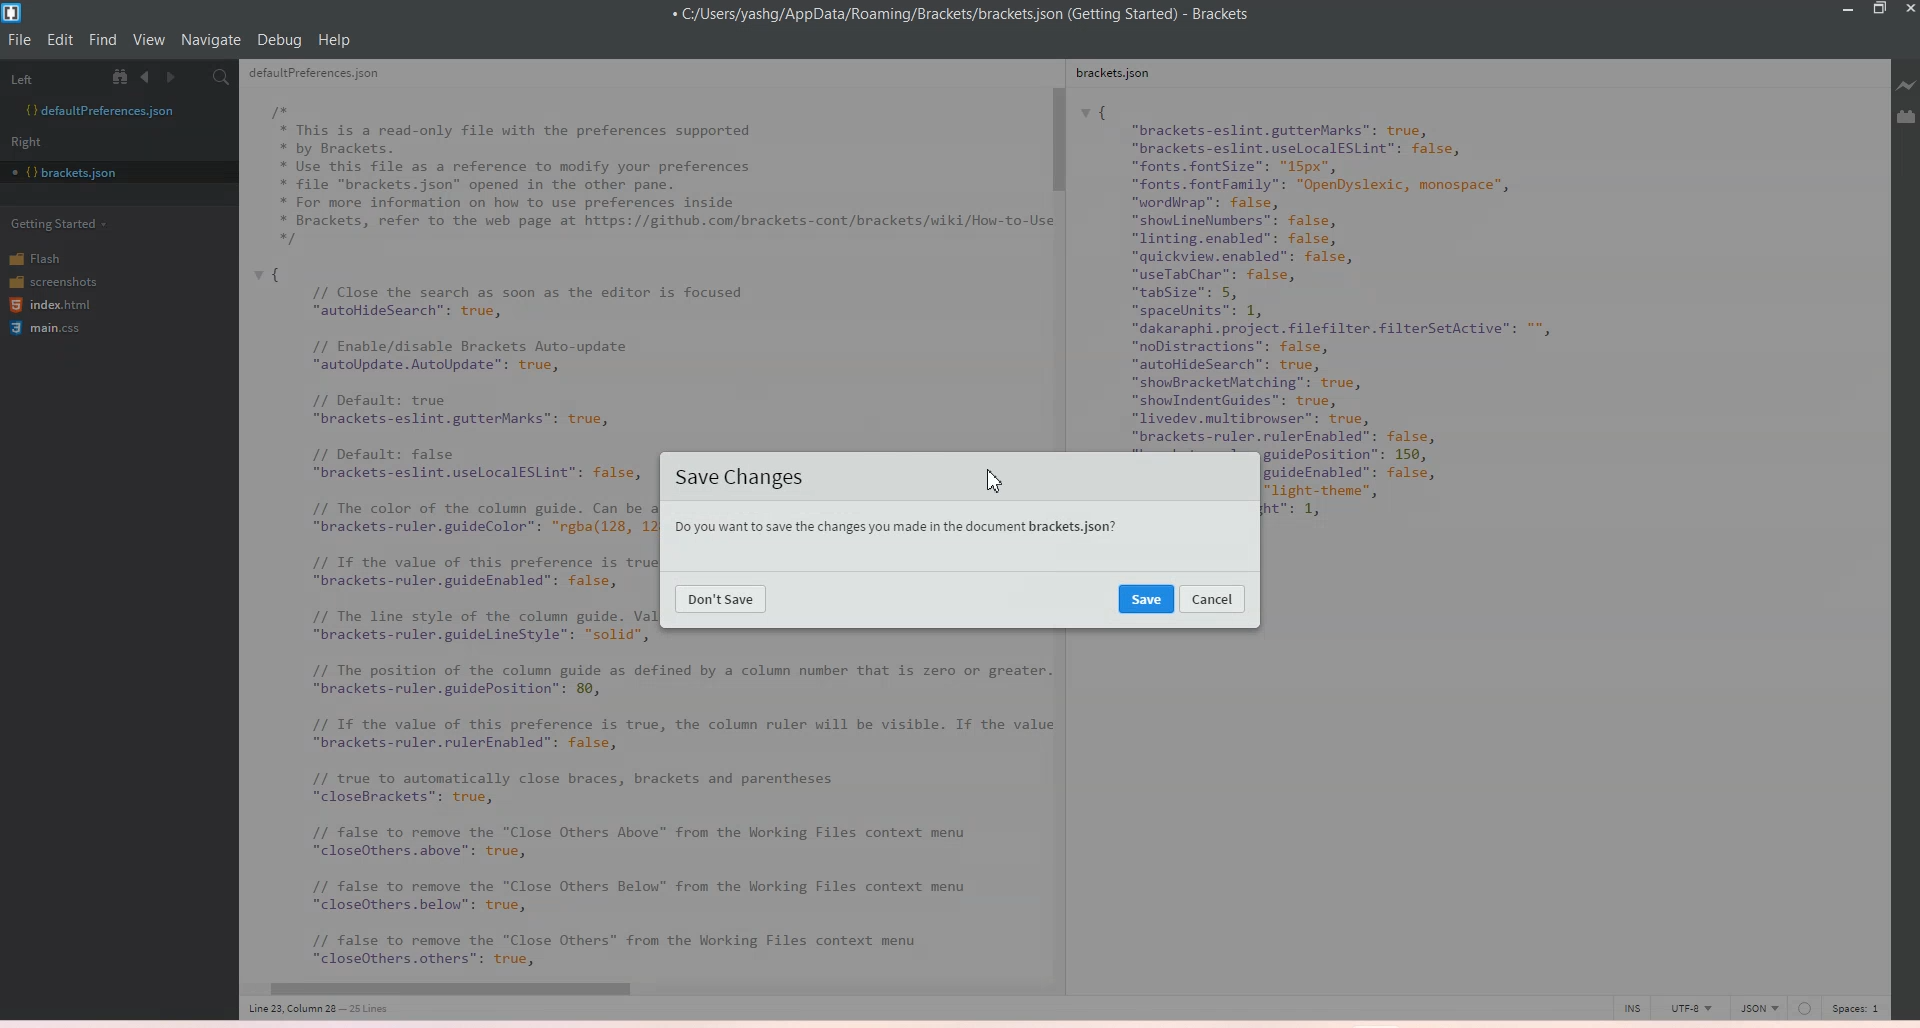 Image resolution: width=1920 pixels, height=1028 pixels. Describe the element at coordinates (1123, 76) in the screenshot. I see `brackets.json` at that location.